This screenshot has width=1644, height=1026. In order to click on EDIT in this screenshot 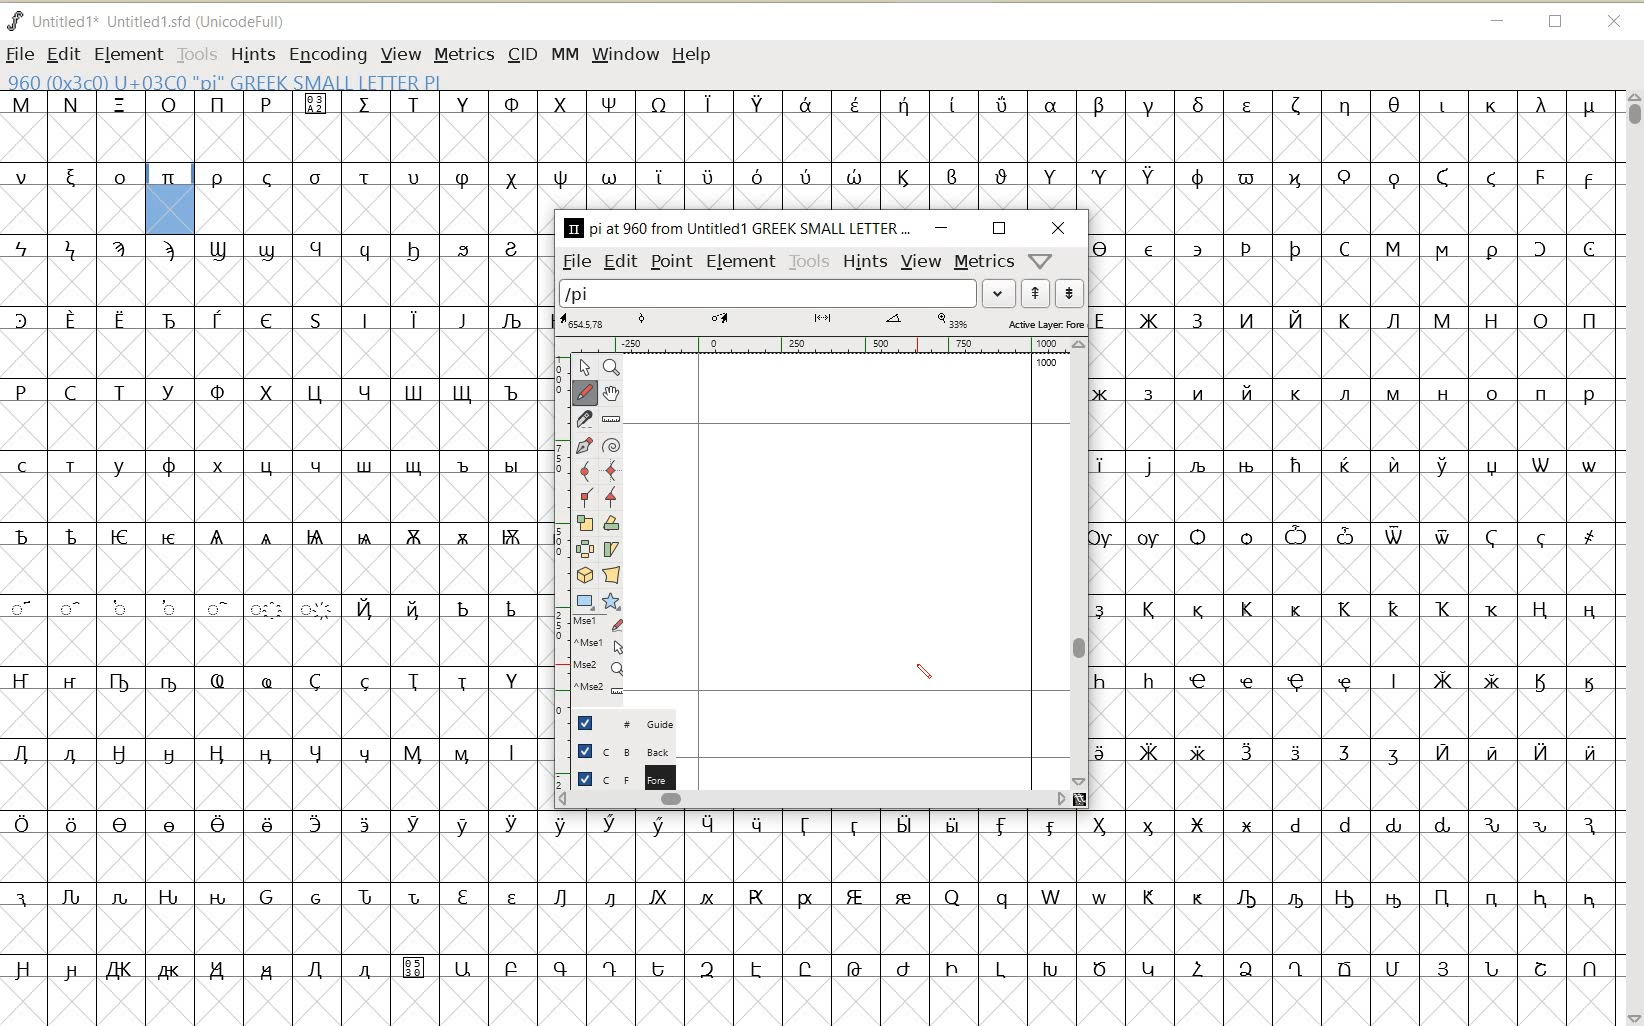, I will do `click(620, 262)`.